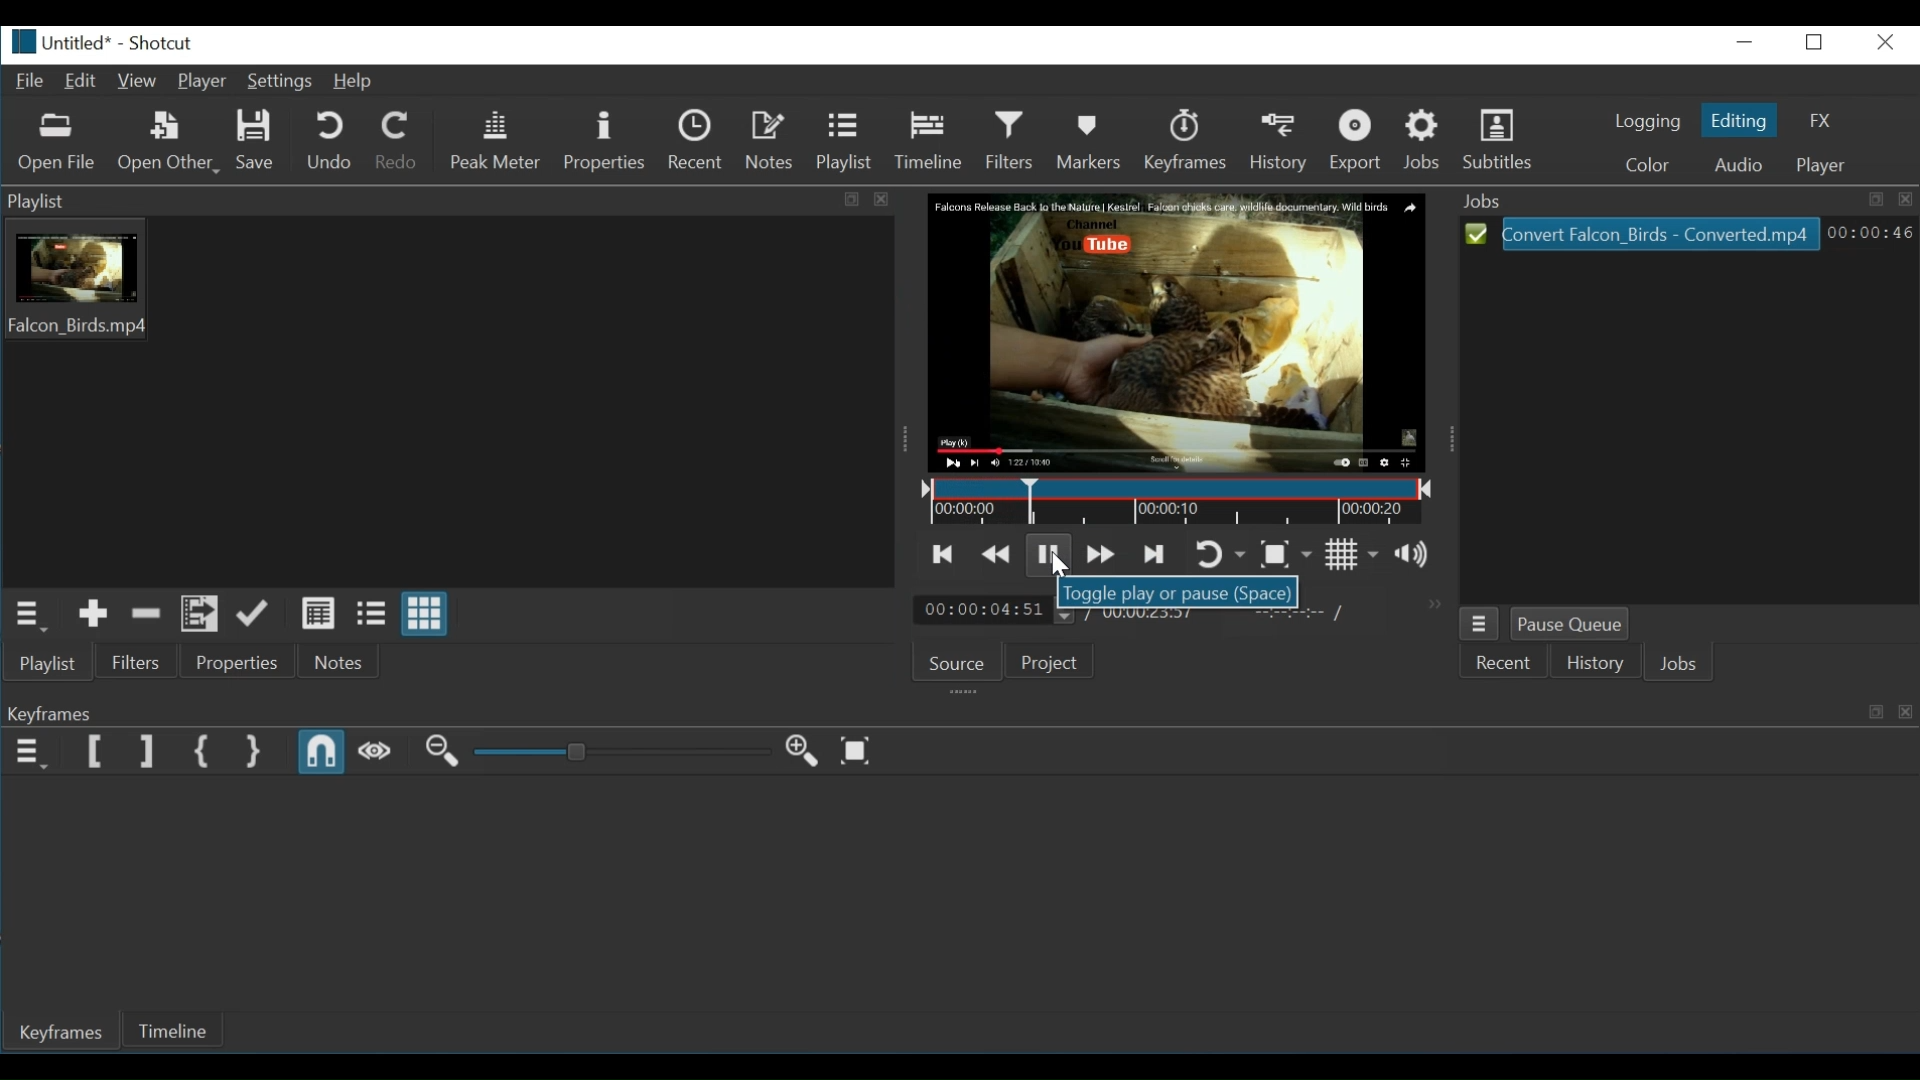 The image size is (1920, 1080). What do you see at coordinates (29, 79) in the screenshot?
I see `File` at bounding box center [29, 79].